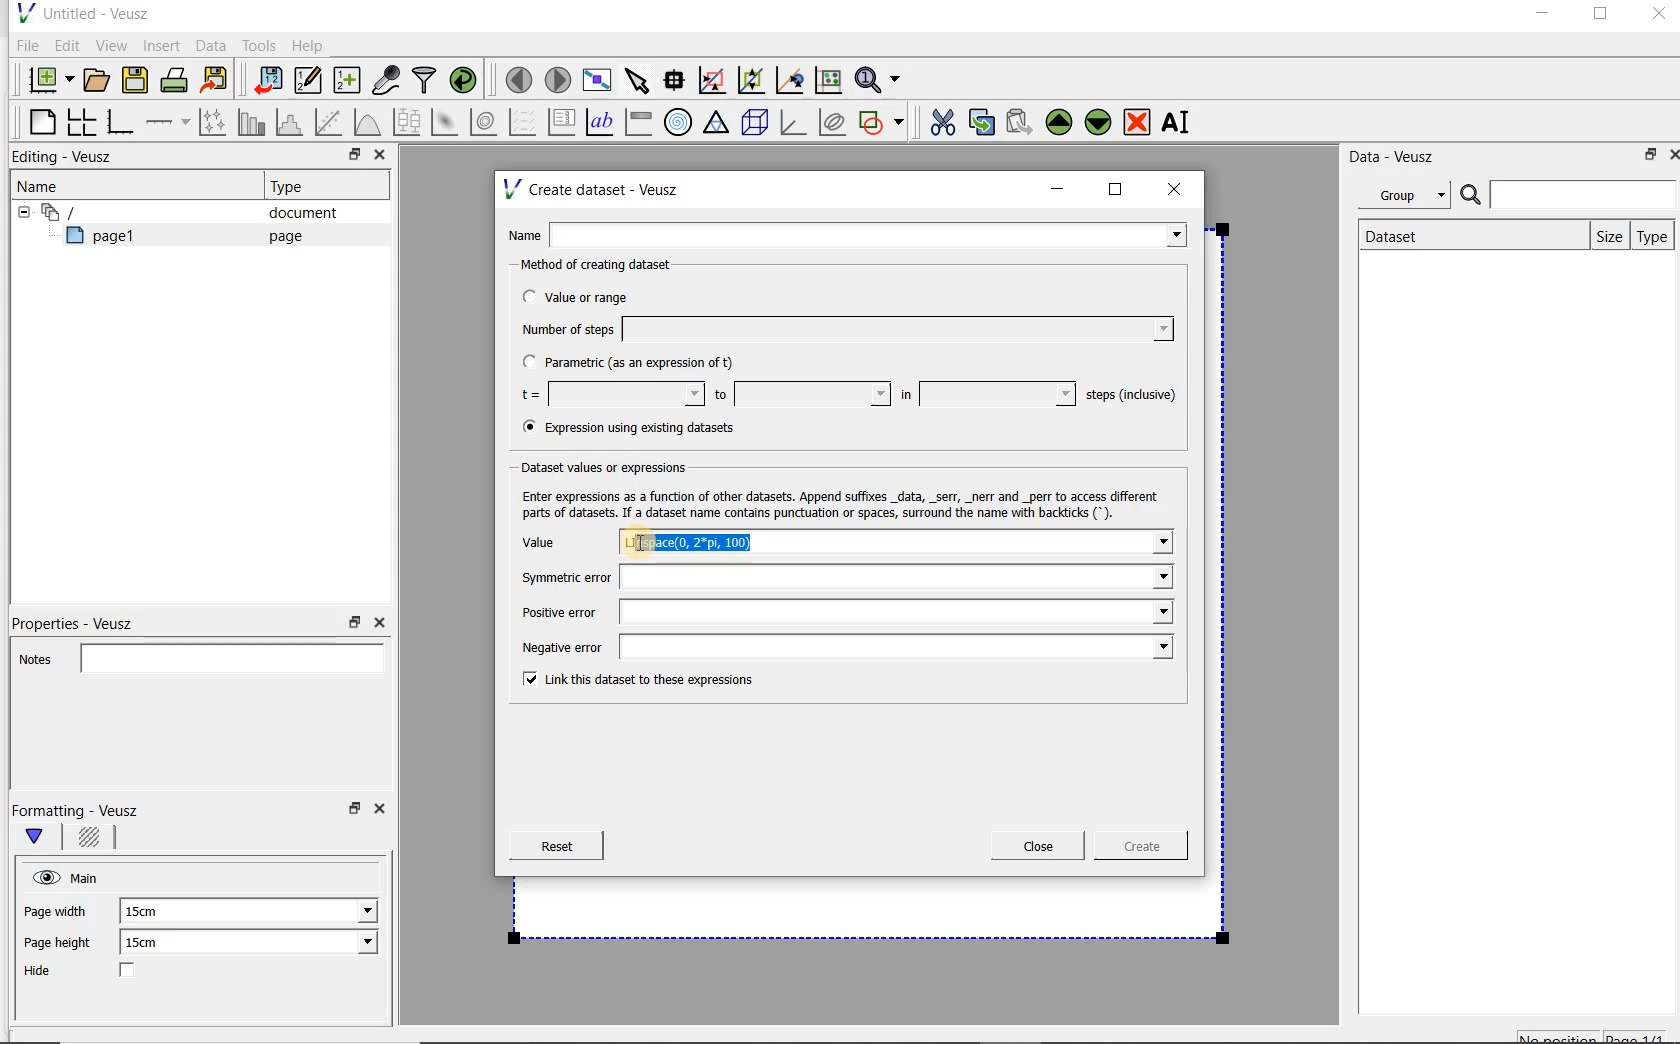 The width and height of the screenshot is (1680, 1044). Describe the element at coordinates (80, 121) in the screenshot. I see `arrange graphs in a grid` at that location.